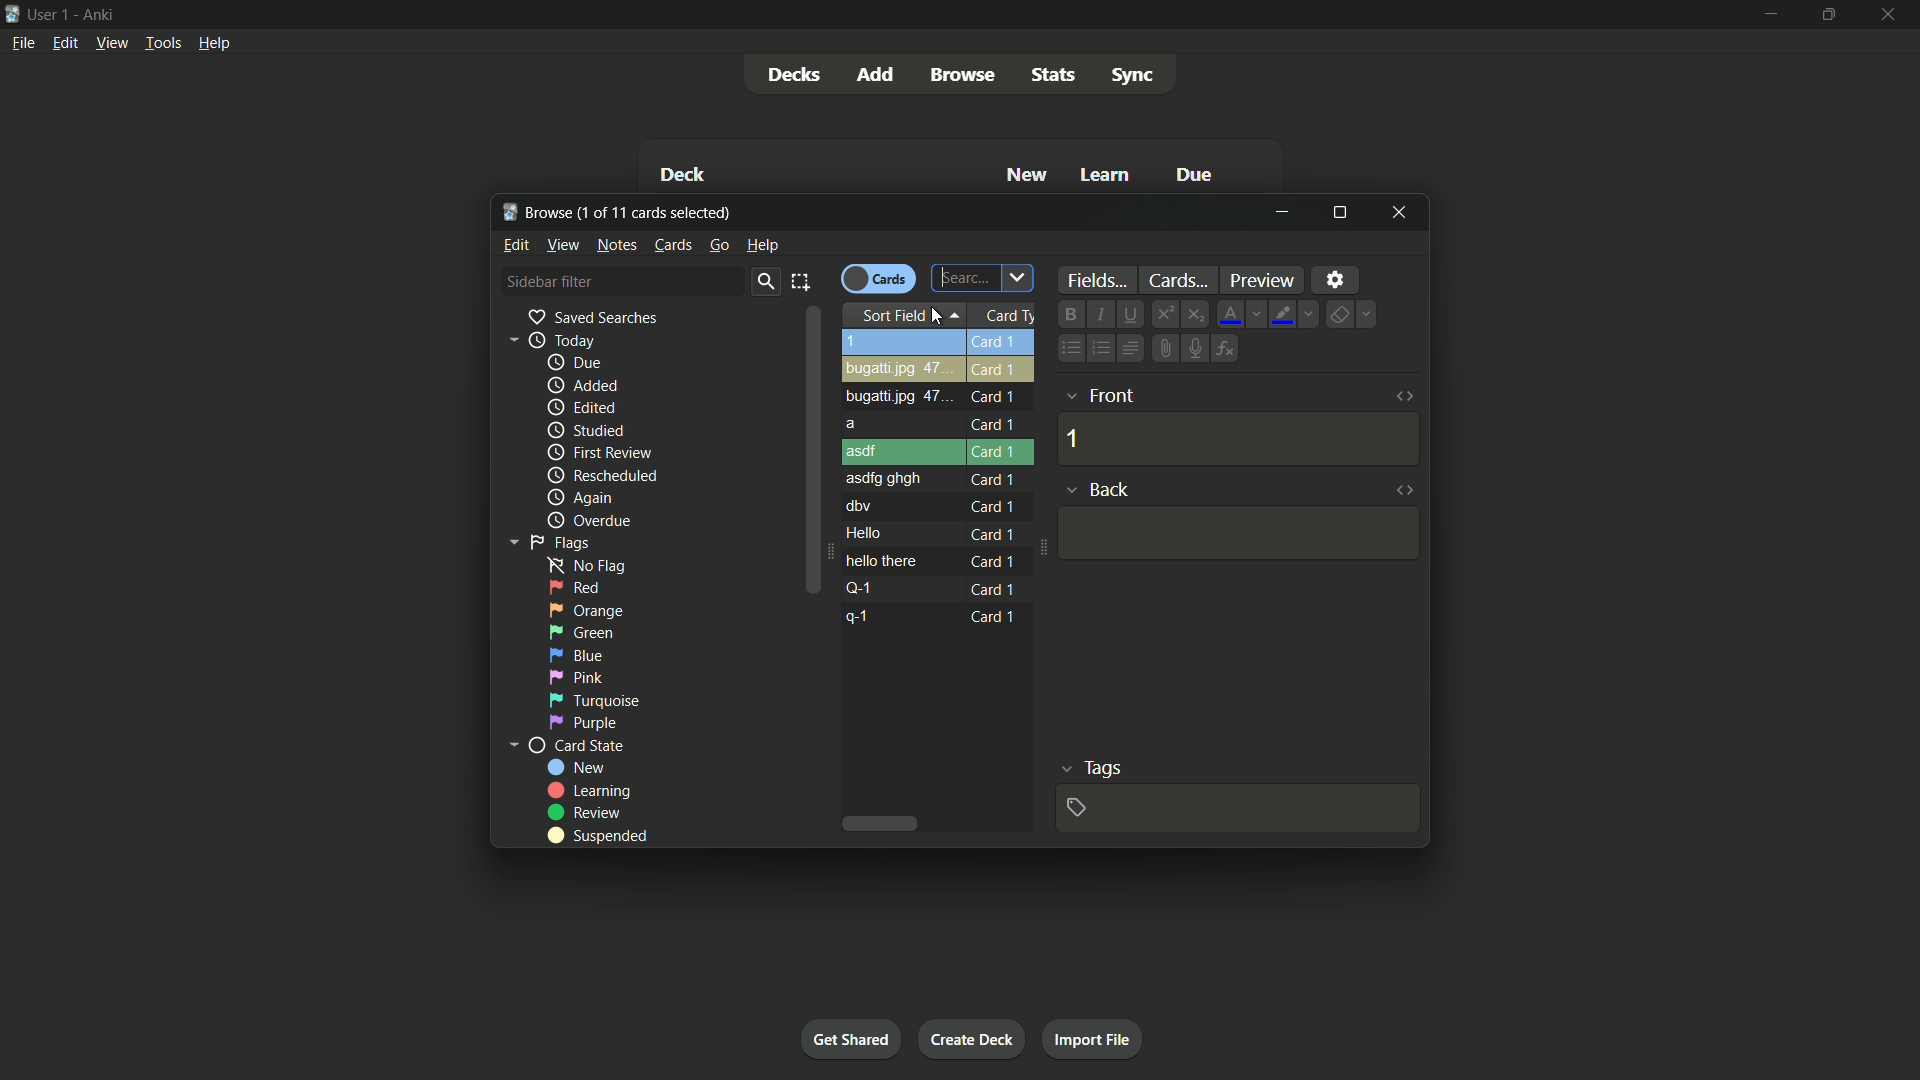 This screenshot has height=1080, width=1920. Describe the element at coordinates (1341, 315) in the screenshot. I see `remove formatting` at that location.